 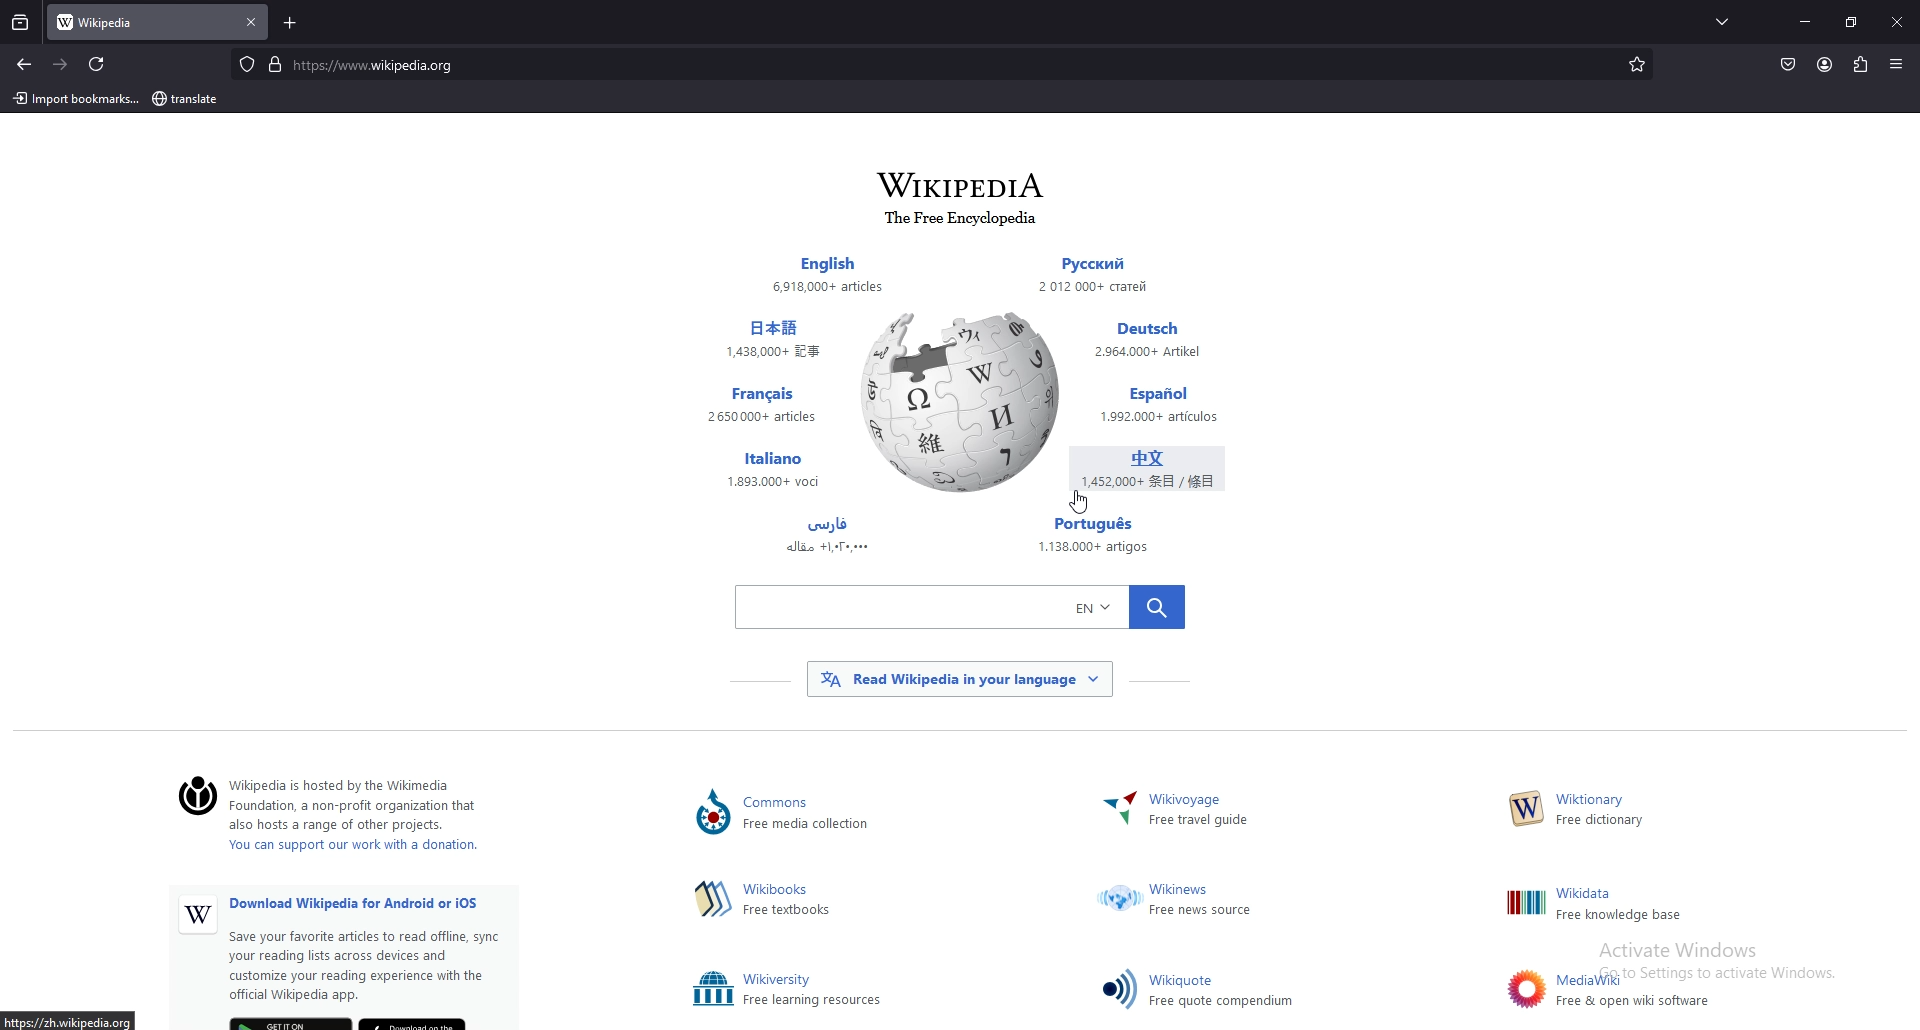 What do you see at coordinates (830, 814) in the screenshot?
I see `Lommons
) Free media collection` at bounding box center [830, 814].